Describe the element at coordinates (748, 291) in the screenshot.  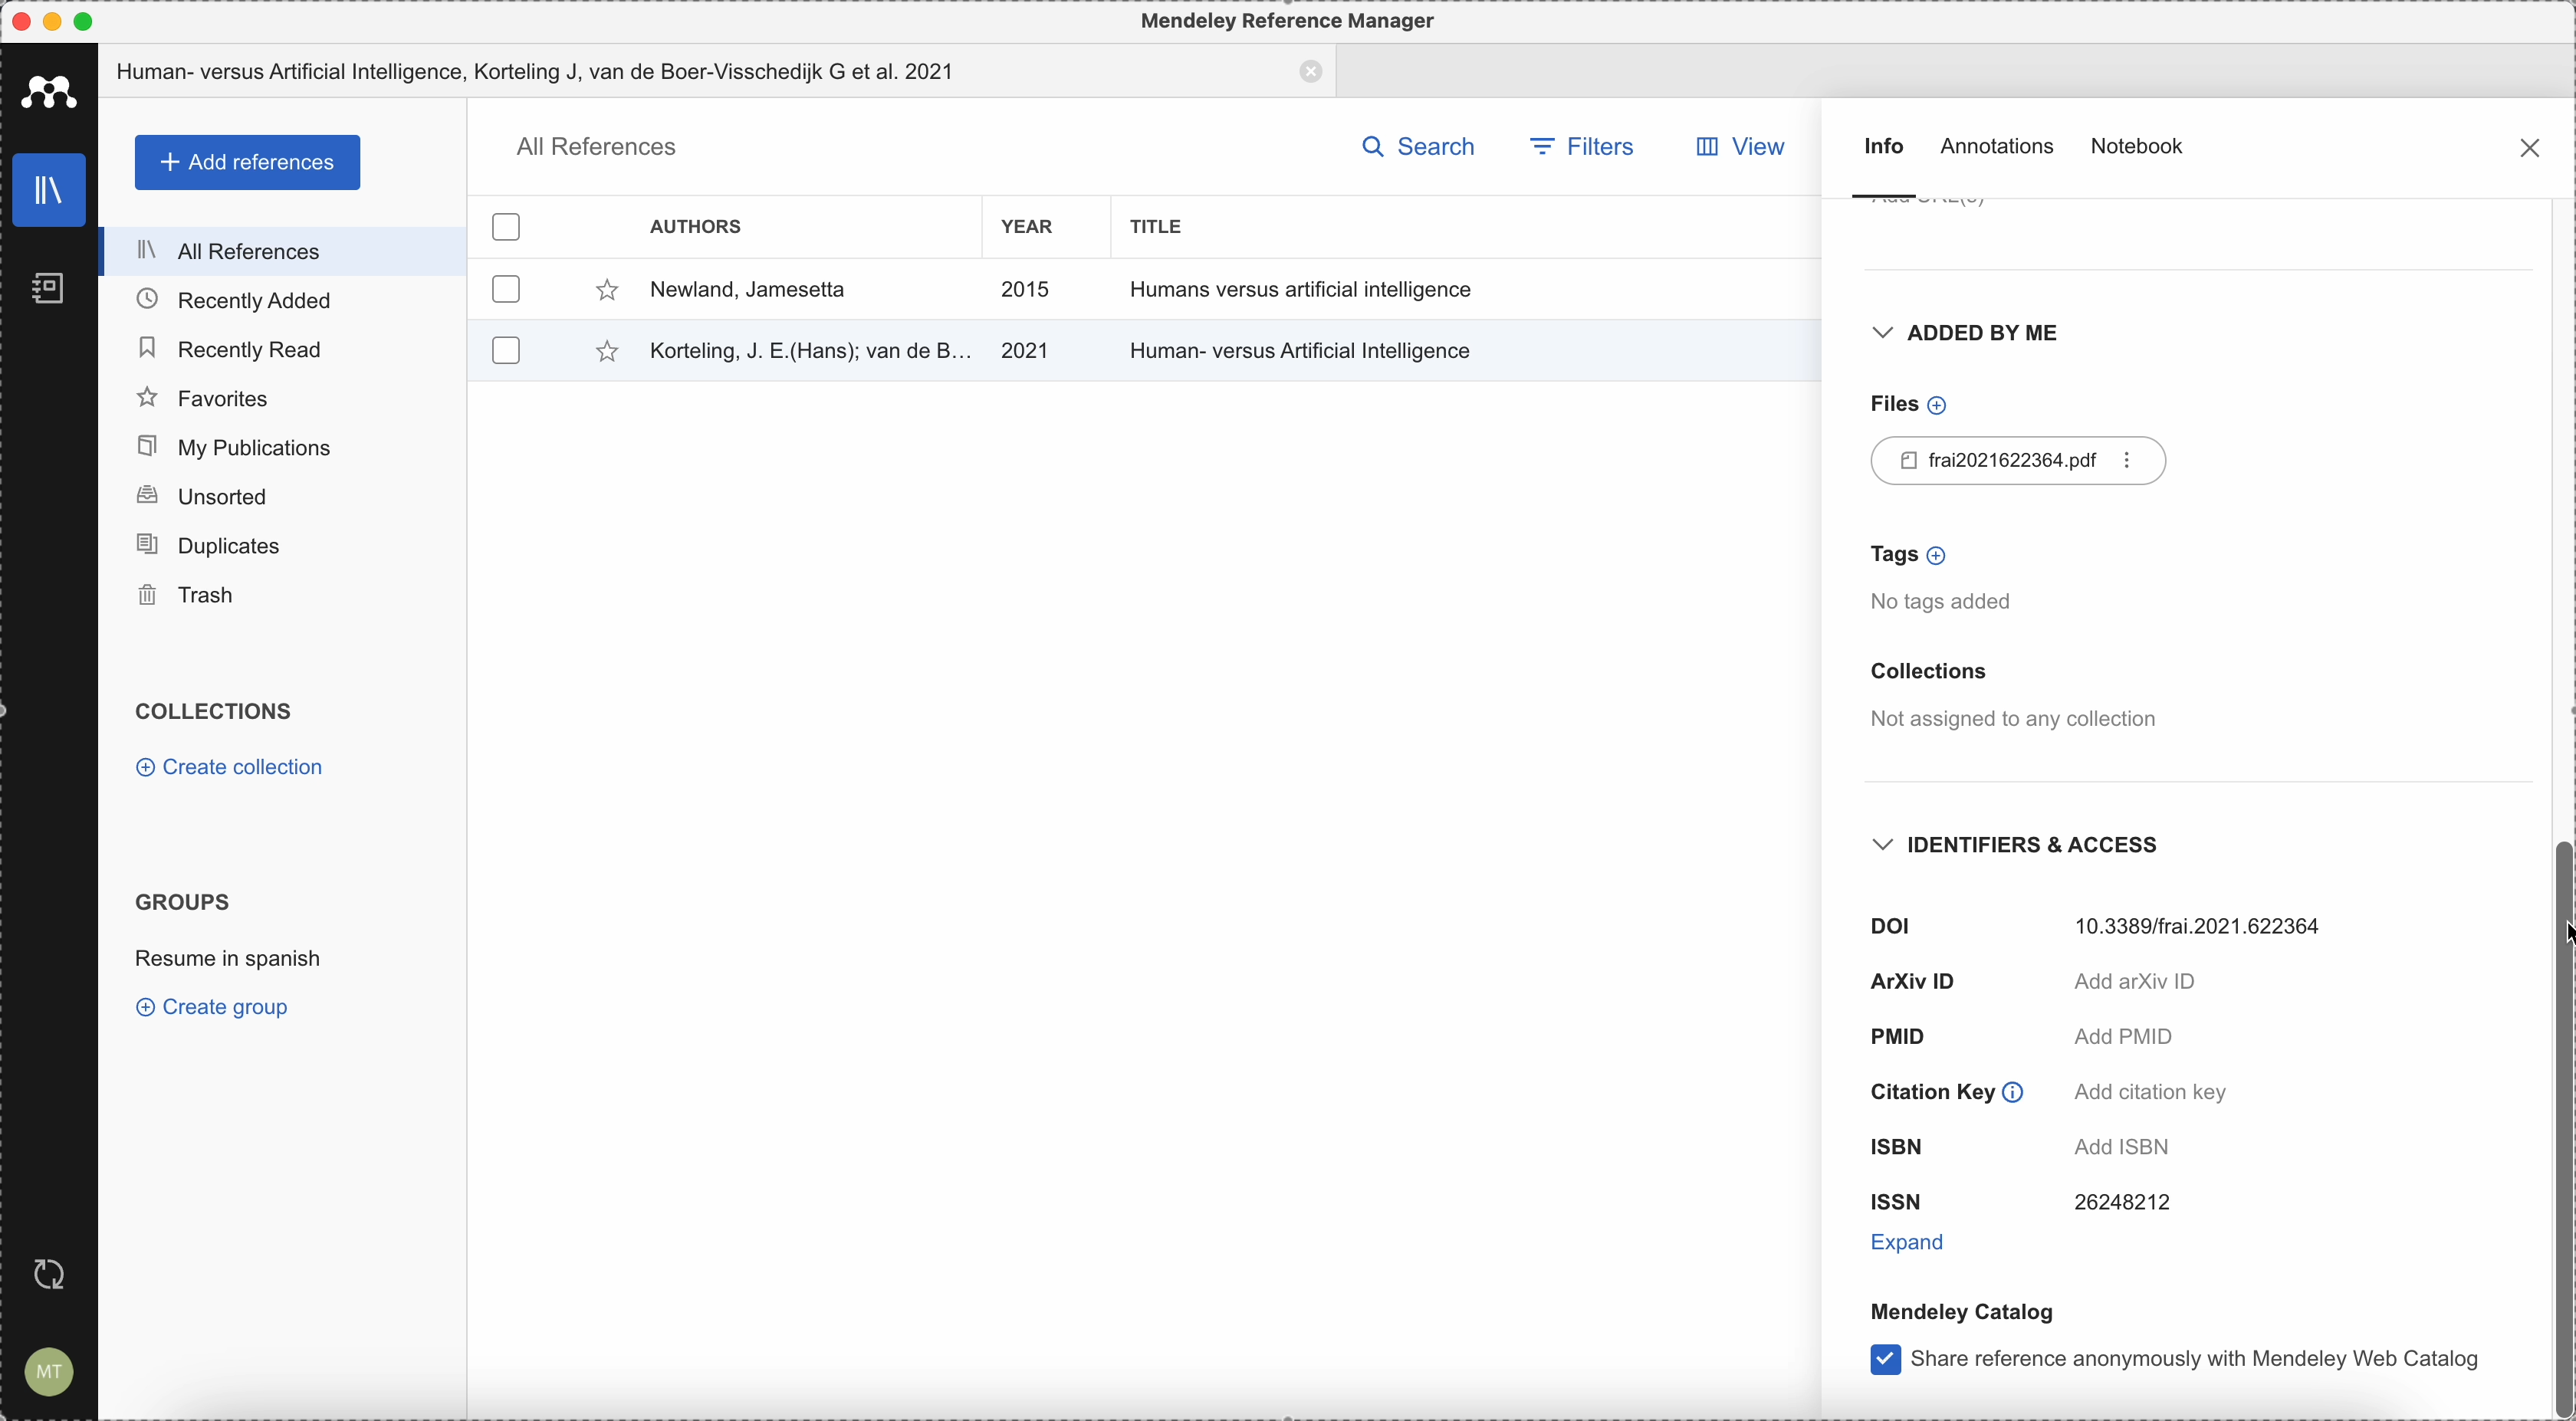
I see `Newlad, Jamsetta` at that location.